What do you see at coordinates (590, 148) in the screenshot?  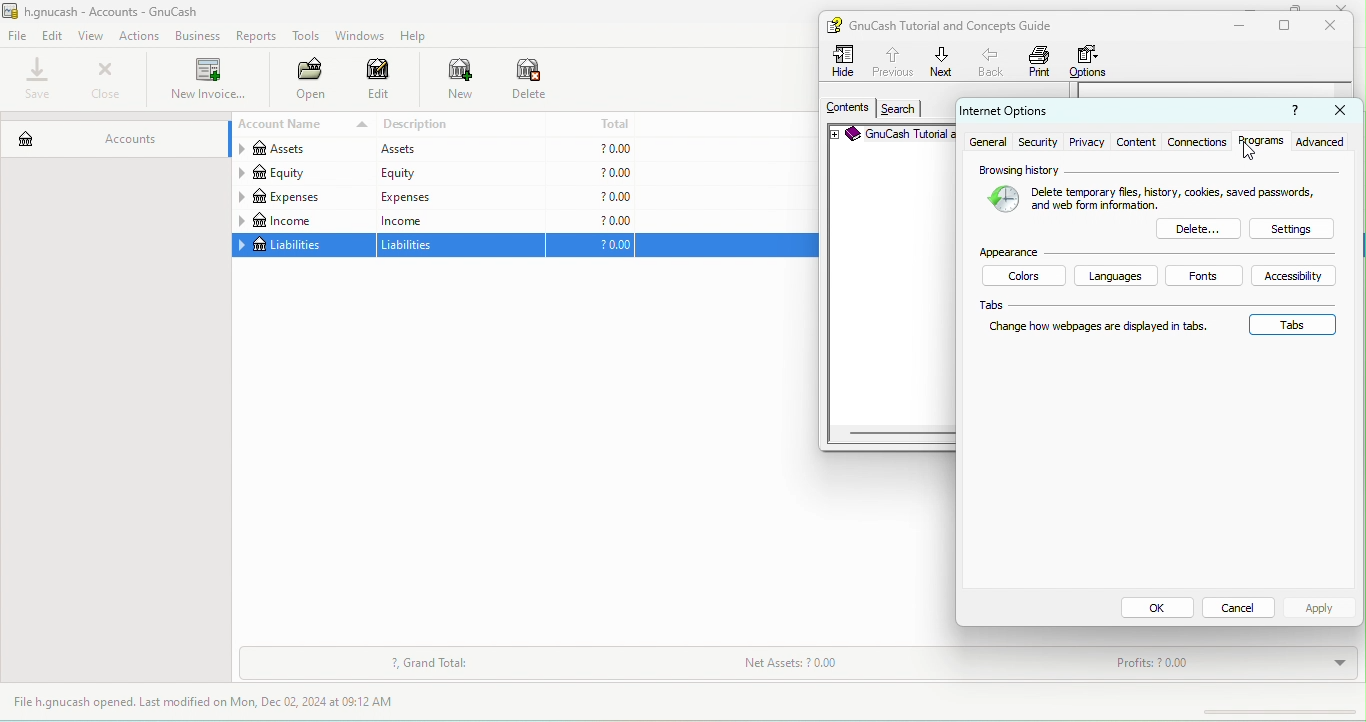 I see `?0.00` at bounding box center [590, 148].